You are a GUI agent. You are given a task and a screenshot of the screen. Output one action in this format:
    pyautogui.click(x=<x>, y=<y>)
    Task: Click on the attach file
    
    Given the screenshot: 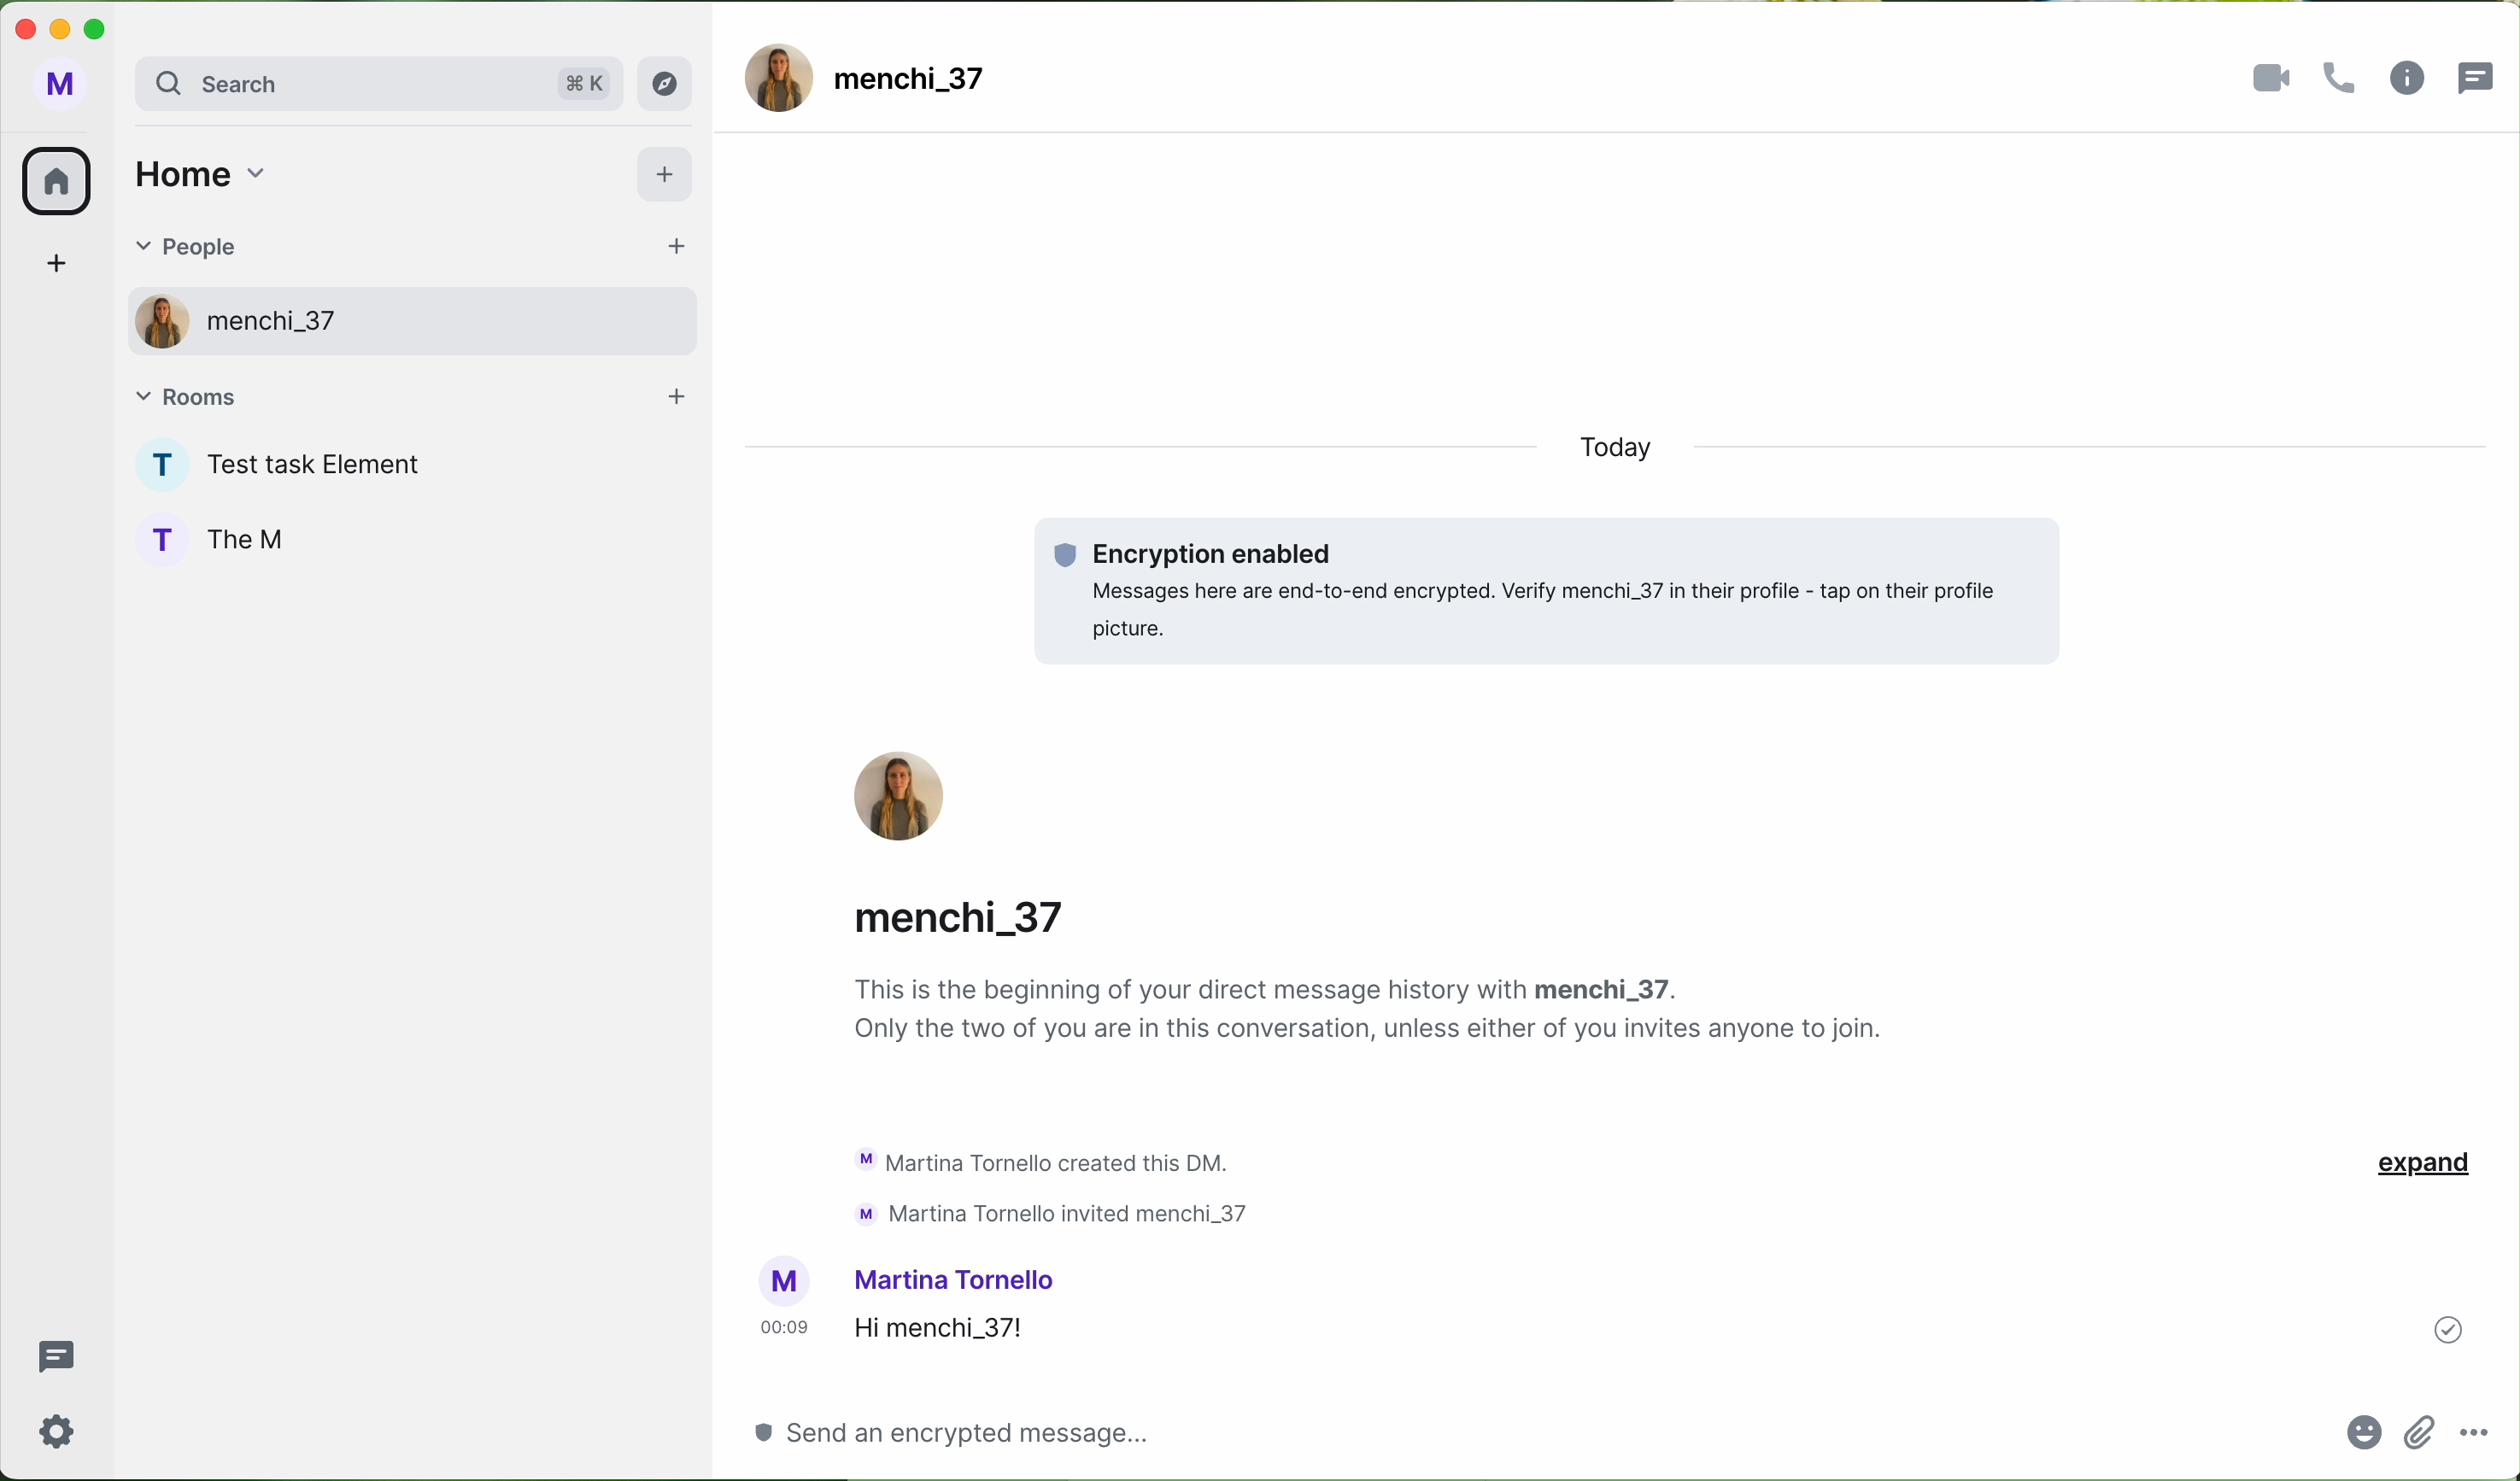 What is the action you would take?
    pyautogui.click(x=2422, y=1431)
    